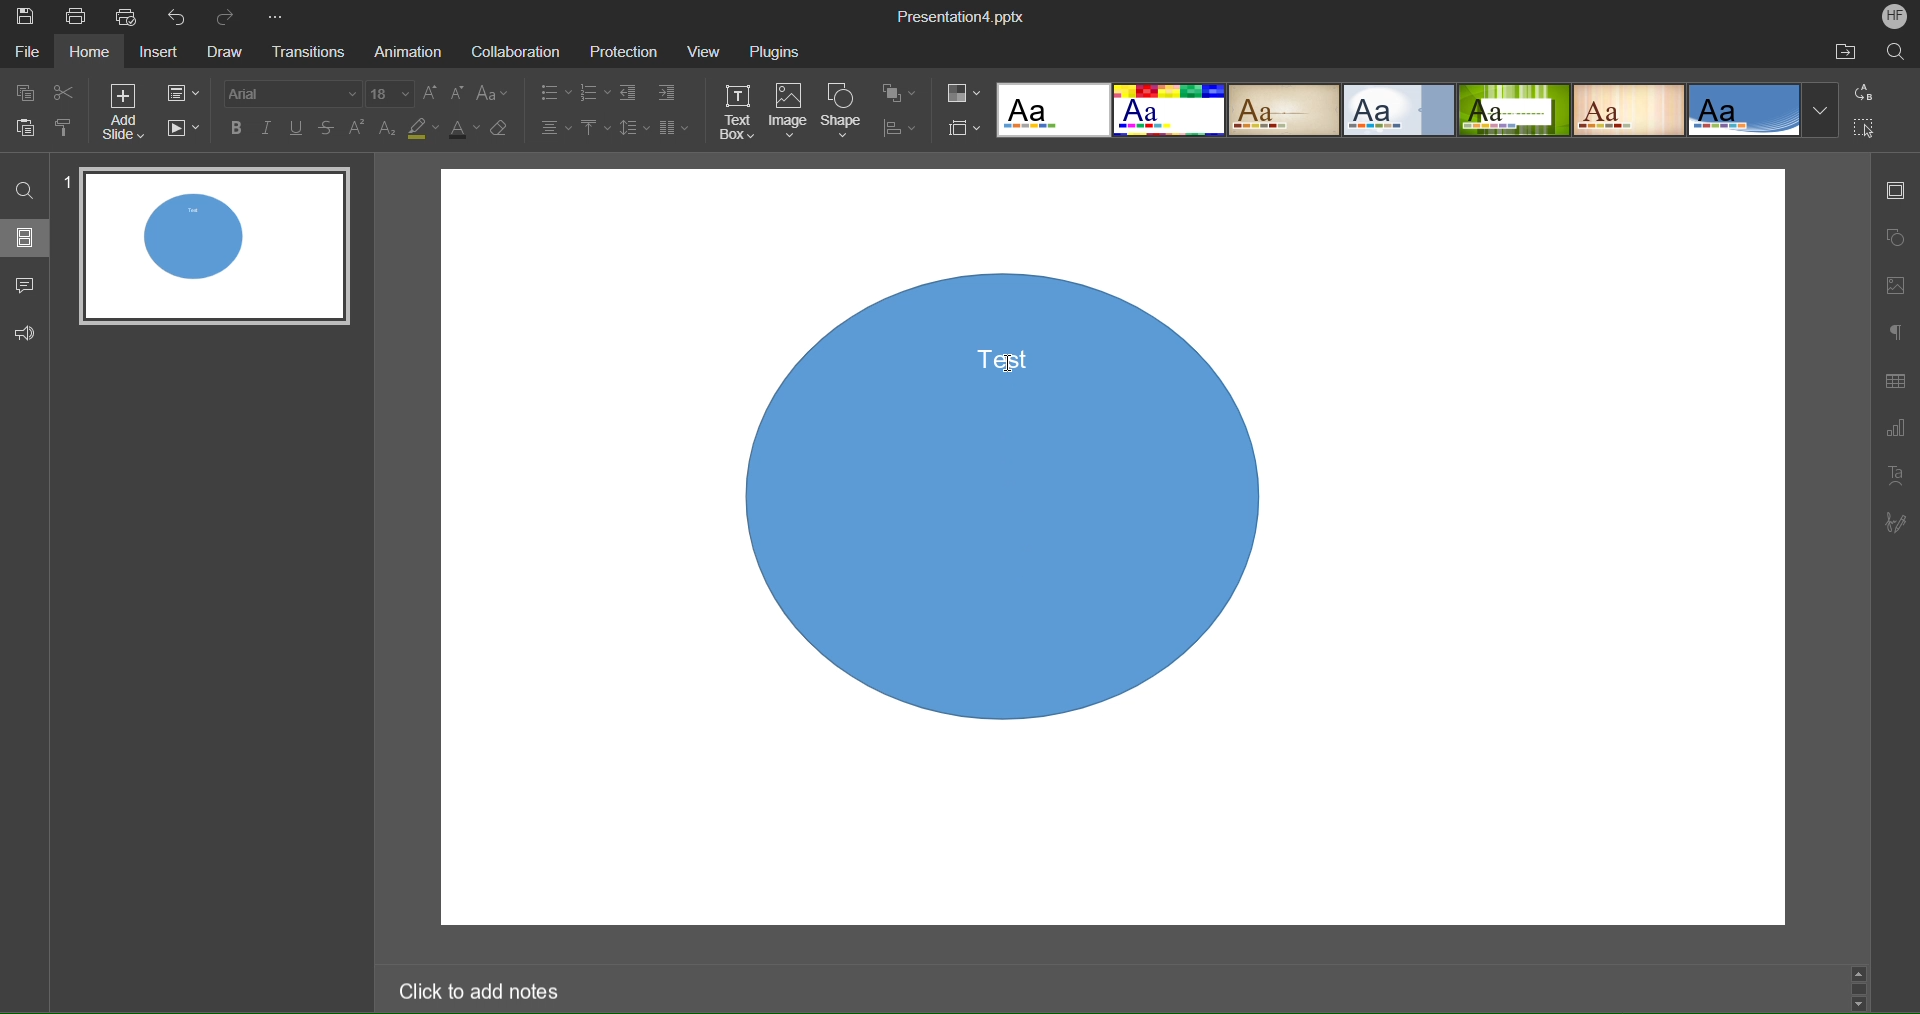 The height and width of the screenshot is (1014, 1920). I want to click on Playback, so click(184, 133).